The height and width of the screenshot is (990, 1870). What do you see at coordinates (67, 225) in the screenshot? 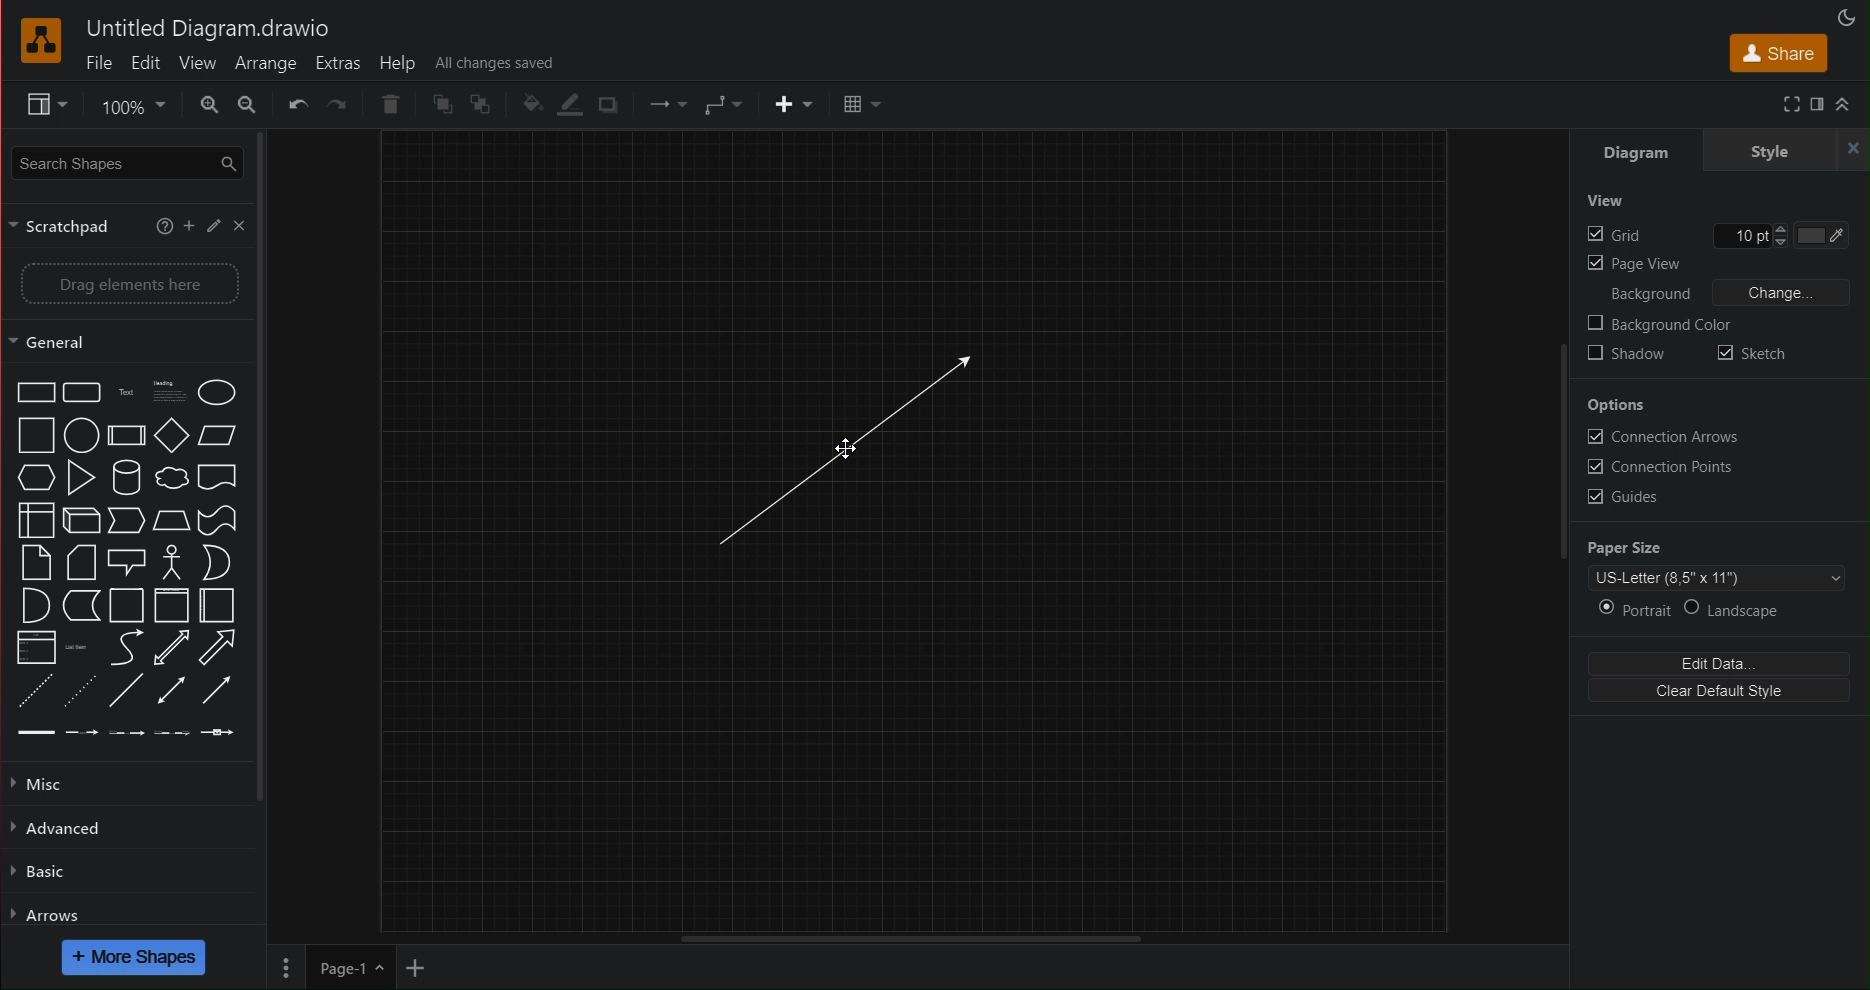
I see `Scratchpad` at bounding box center [67, 225].